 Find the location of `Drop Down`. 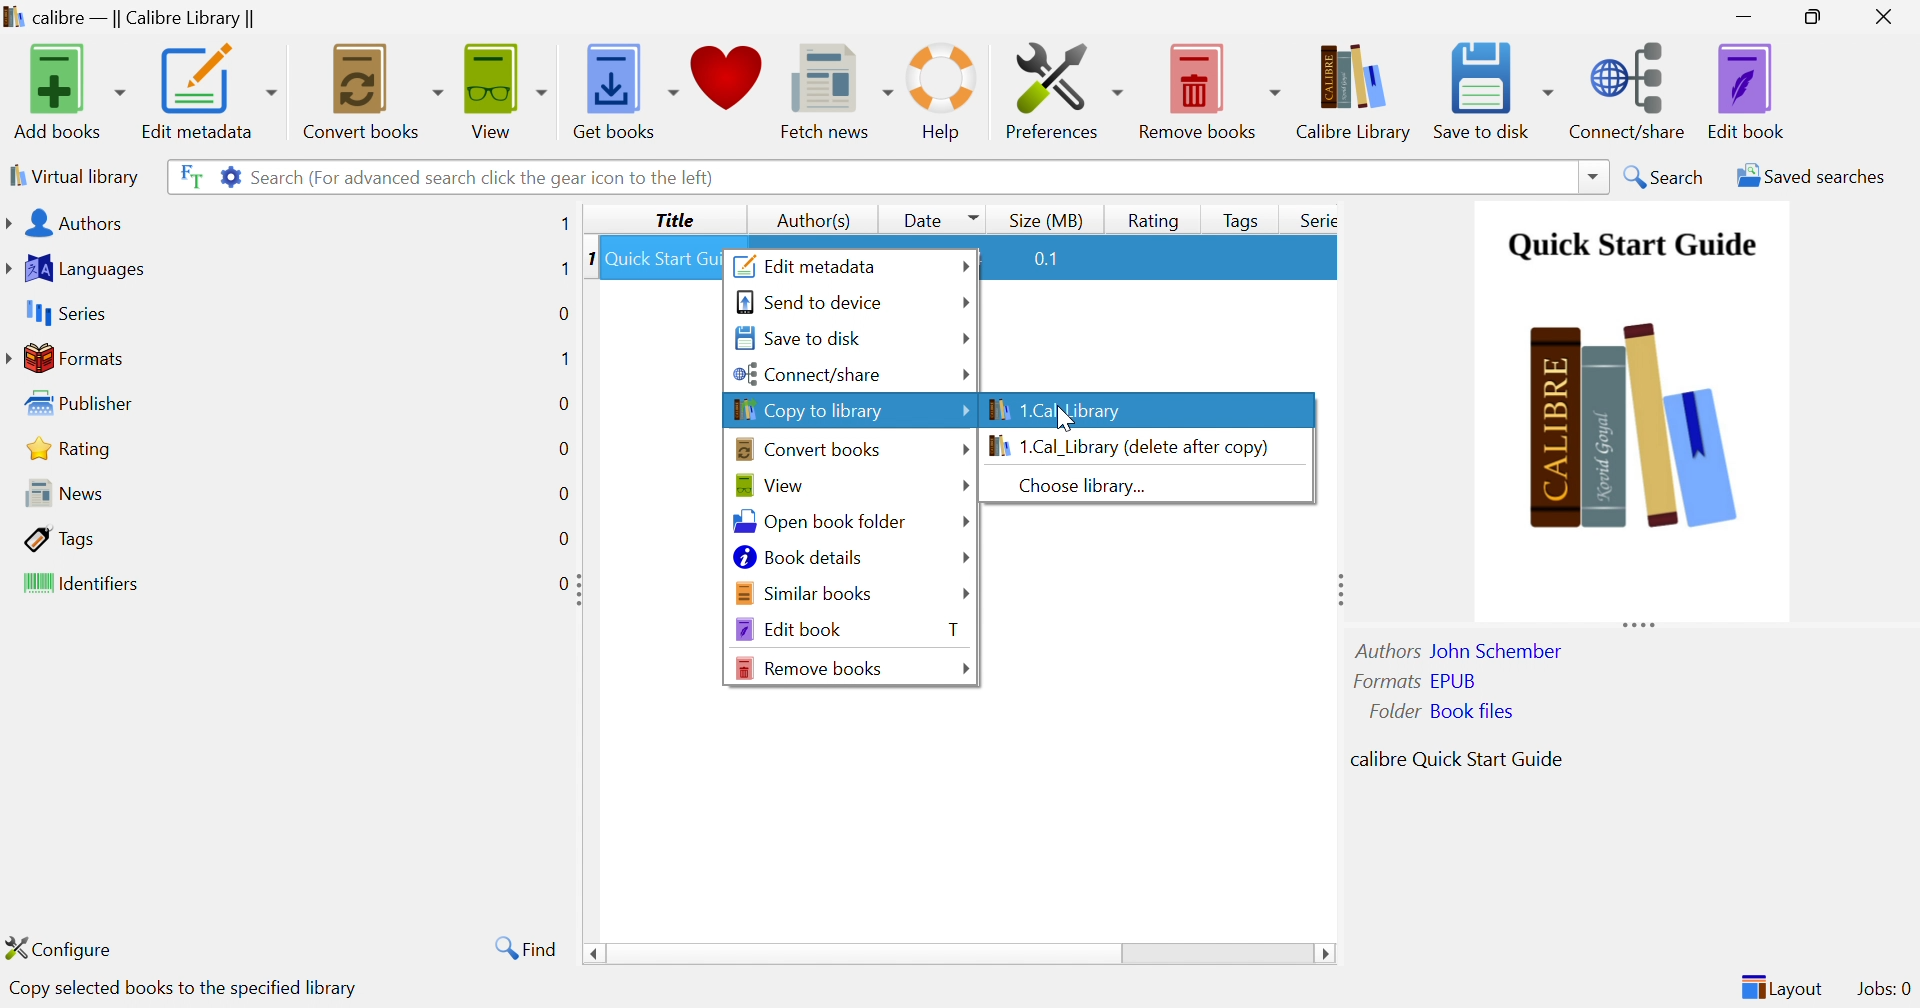

Drop Down is located at coordinates (1589, 175).